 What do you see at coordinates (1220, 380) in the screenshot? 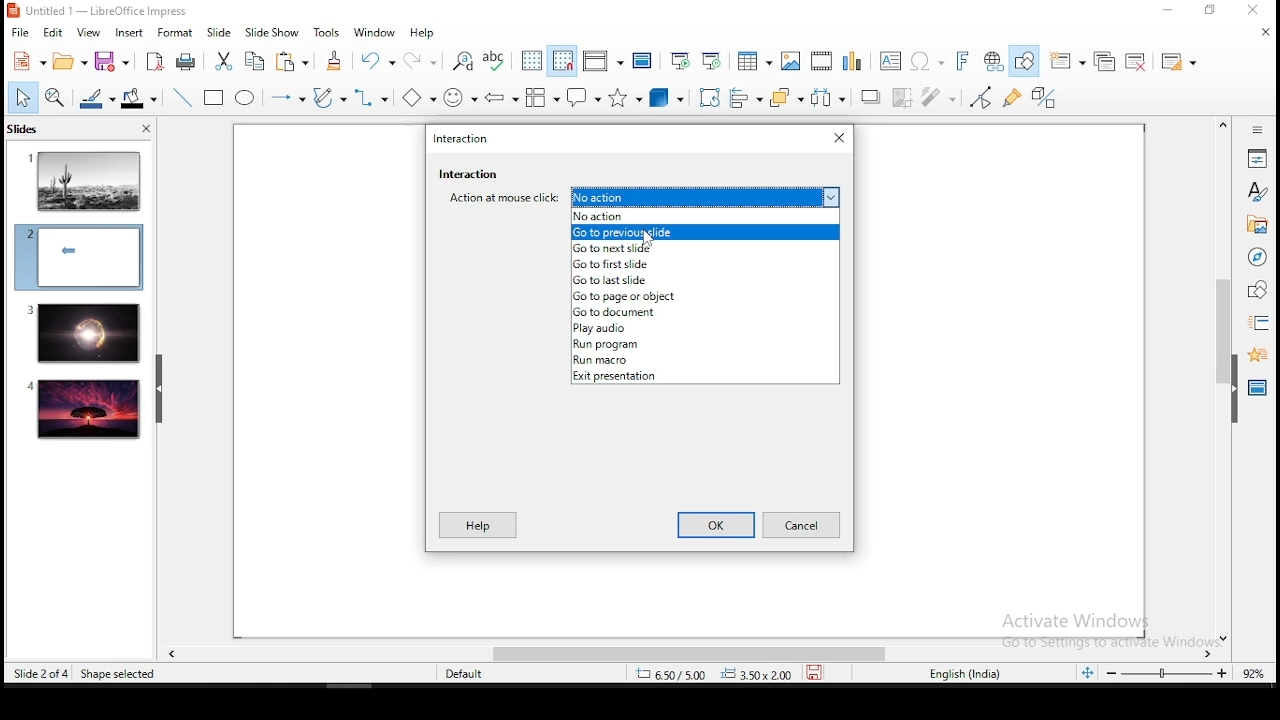
I see `scroll bar` at bounding box center [1220, 380].